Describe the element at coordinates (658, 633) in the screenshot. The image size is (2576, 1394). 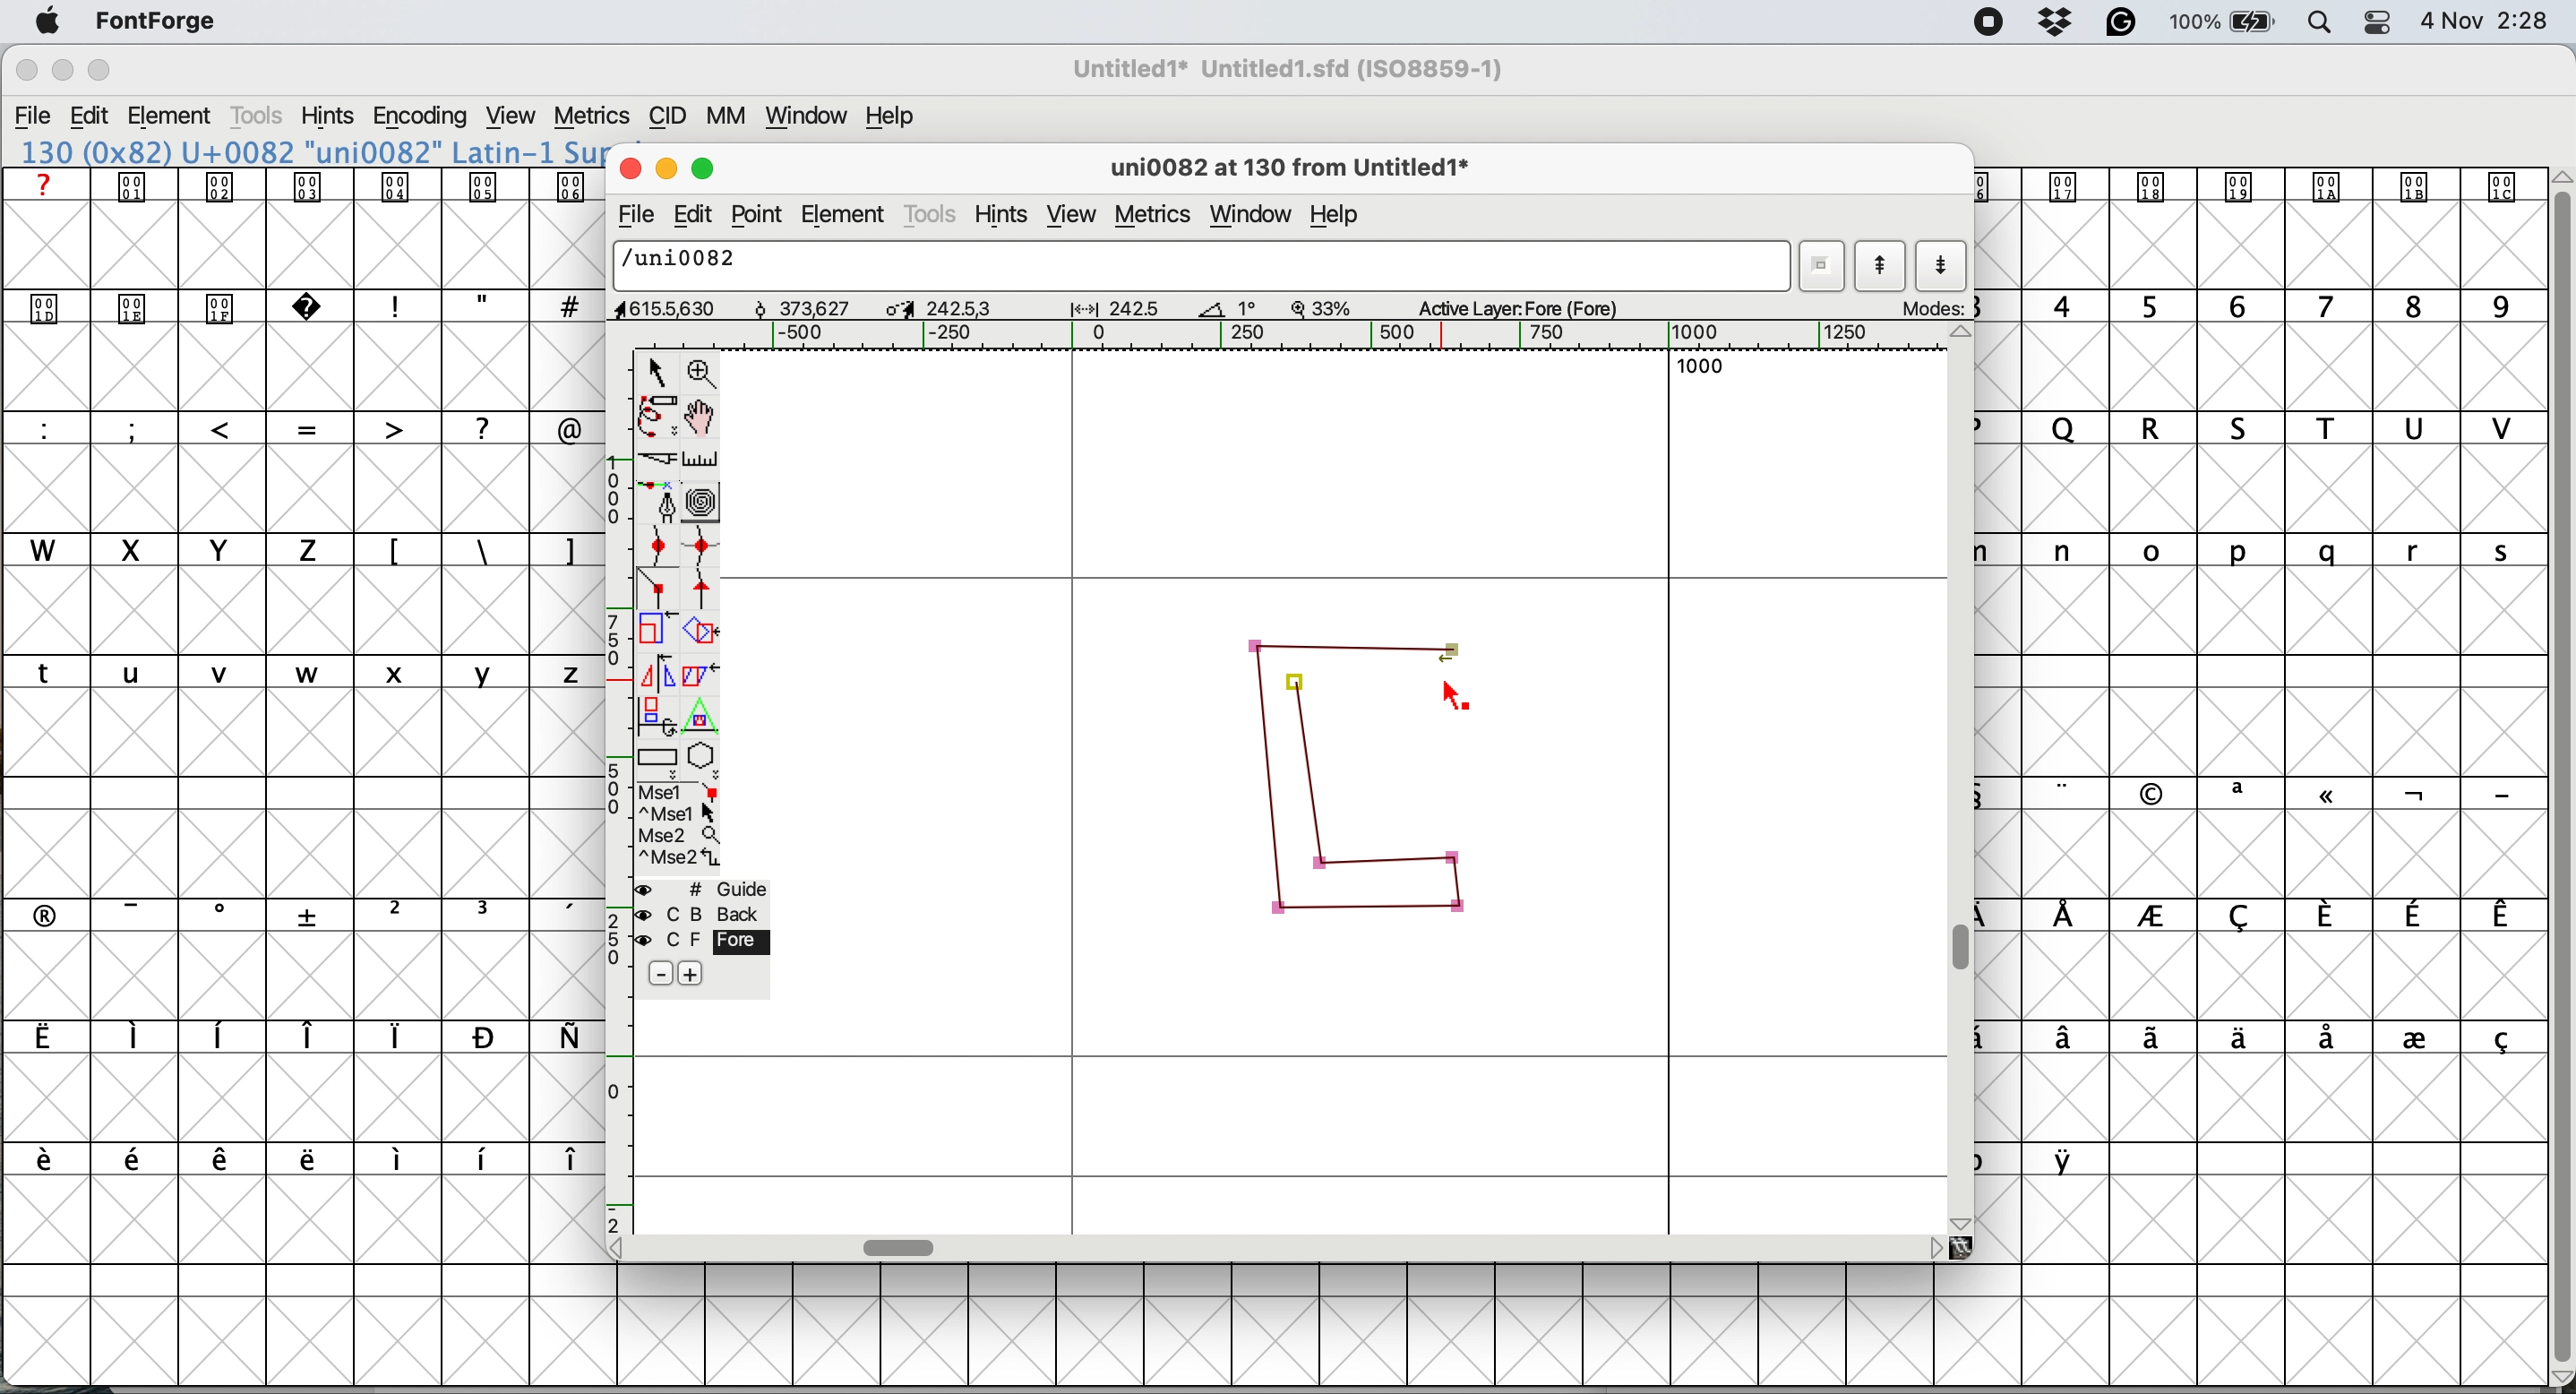
I see `scale the selection` at that location.